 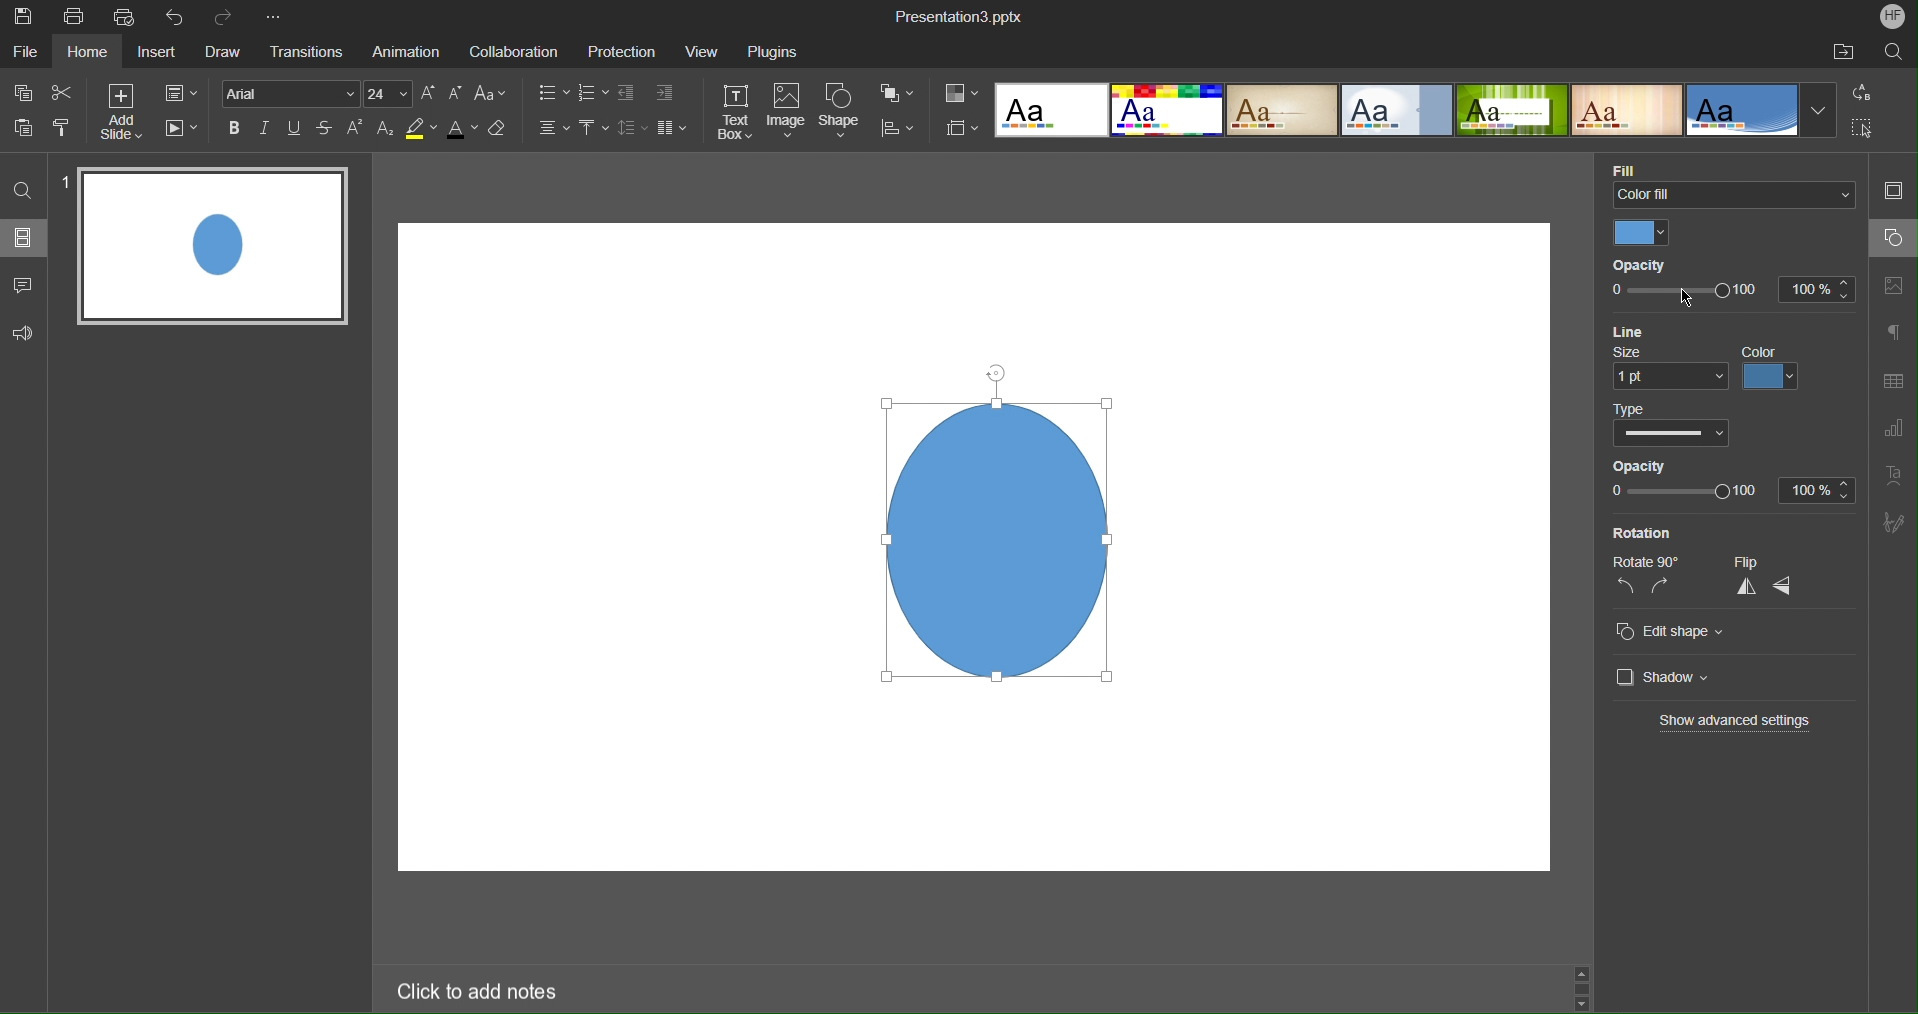 What do you see at coordinates (390, 94) in the screenshot?
I see `24` at bounding box center [390, 94].